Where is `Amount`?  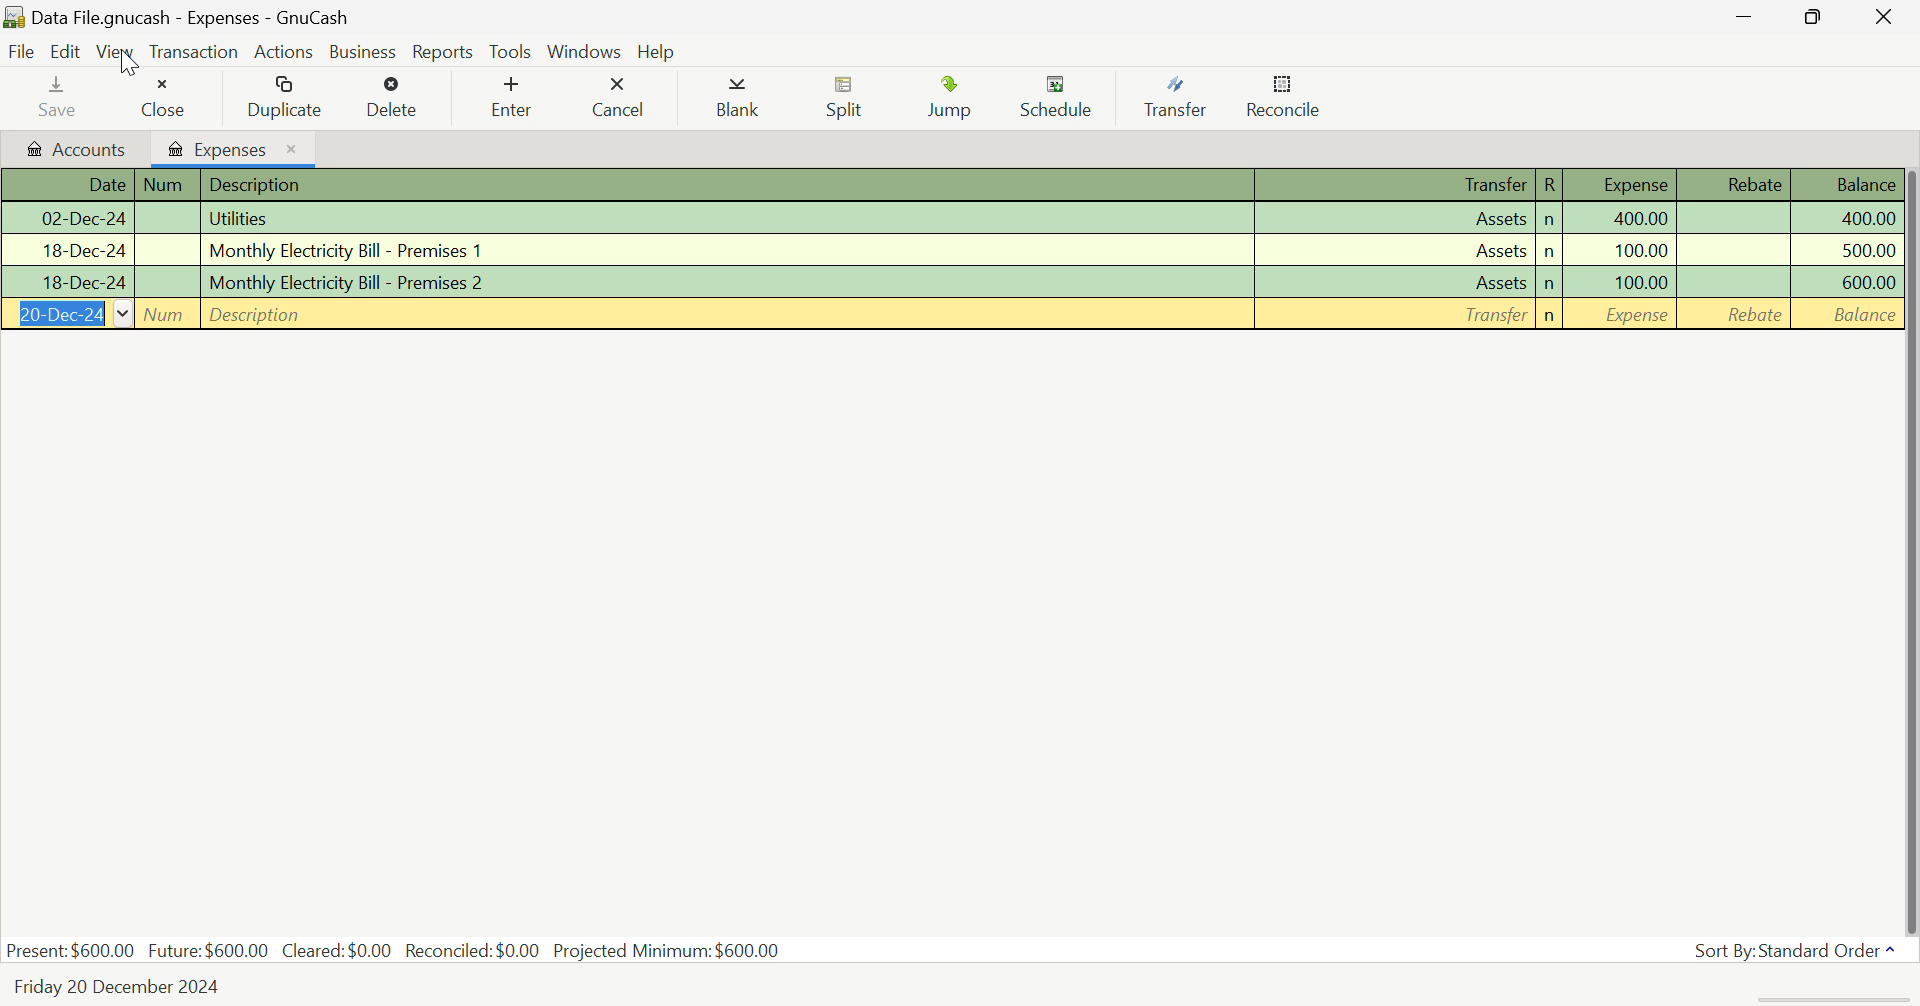 Amount is located at coordinates (1640, 252).